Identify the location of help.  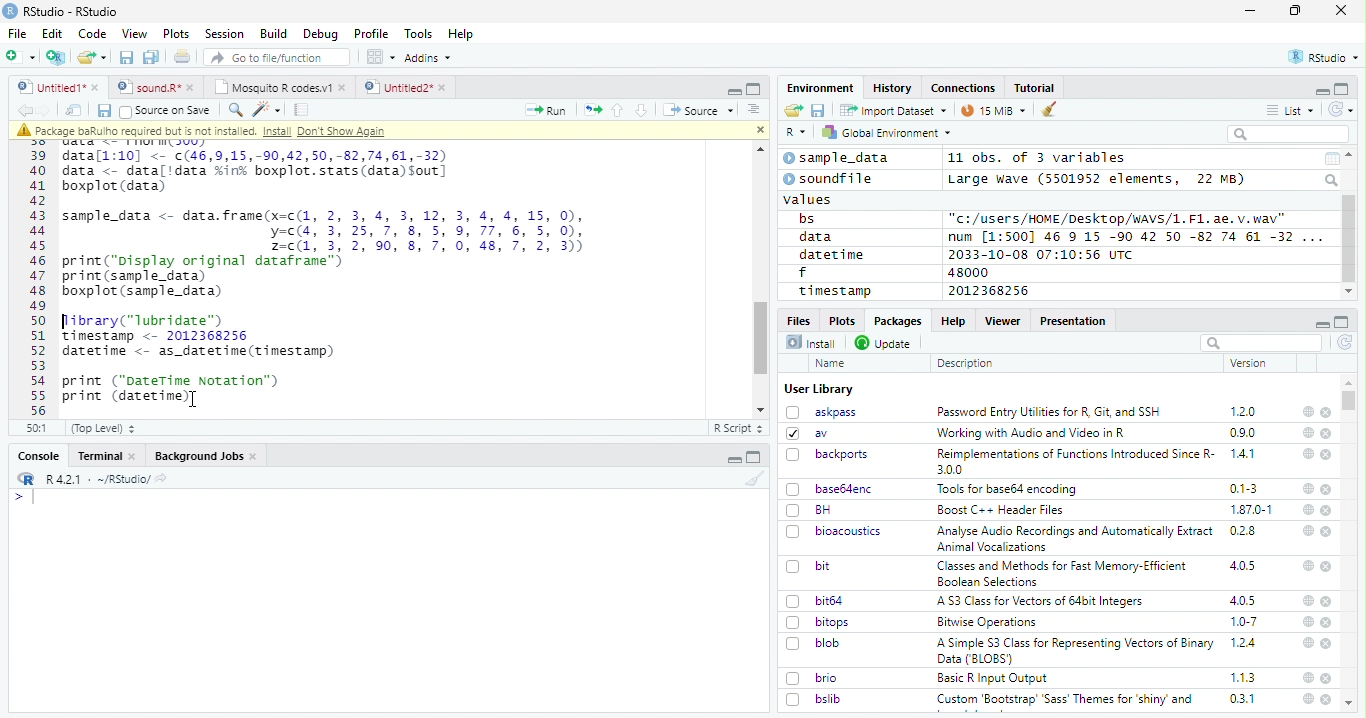
(1306, 642).